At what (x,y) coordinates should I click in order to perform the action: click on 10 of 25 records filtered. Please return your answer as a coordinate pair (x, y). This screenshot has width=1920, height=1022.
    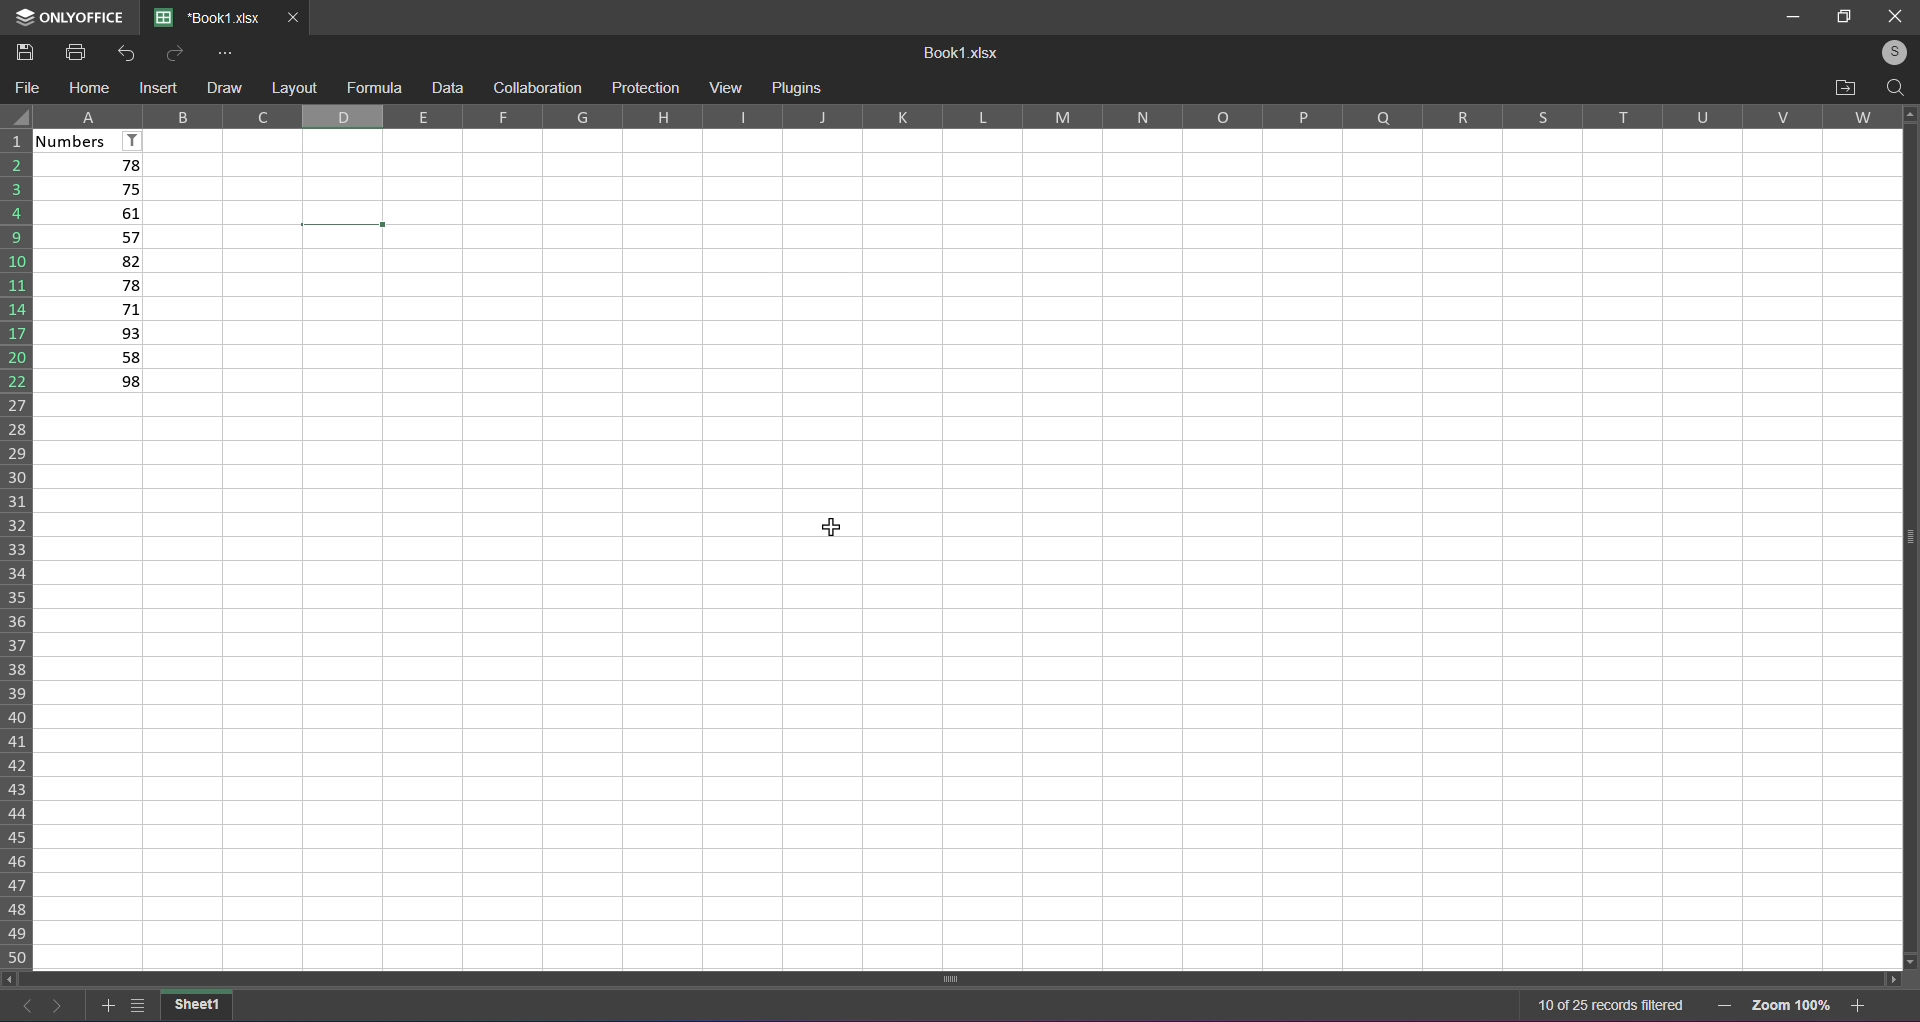
    Looking at the image, I should click on (1611, 1007).